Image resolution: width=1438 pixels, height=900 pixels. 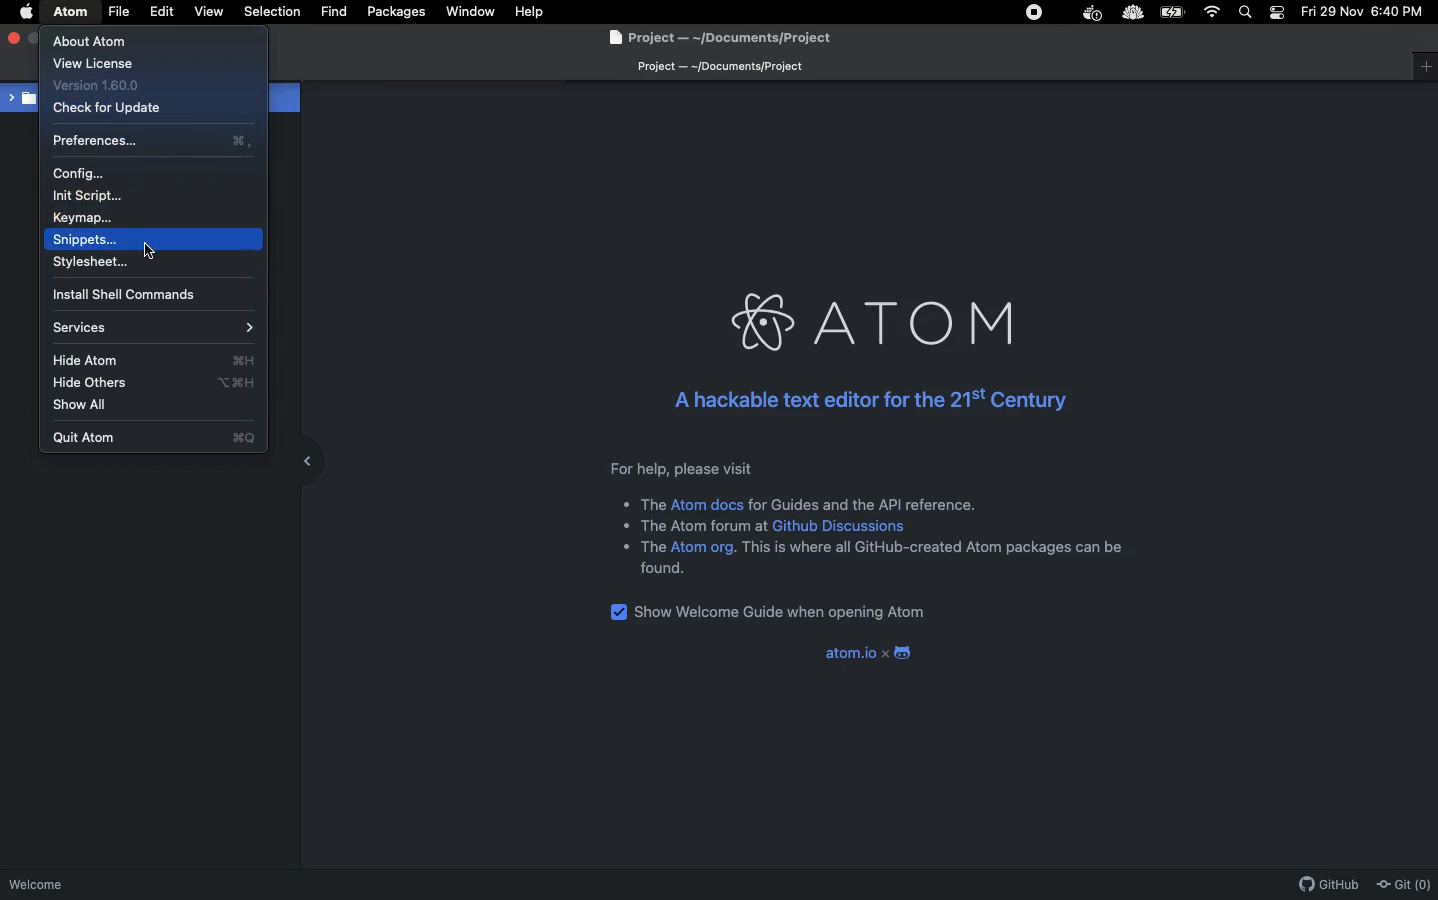 What do you see at coordinates (706, 504) in the screenshot?
I see `Atom docs` at bounding box center [706, 504].